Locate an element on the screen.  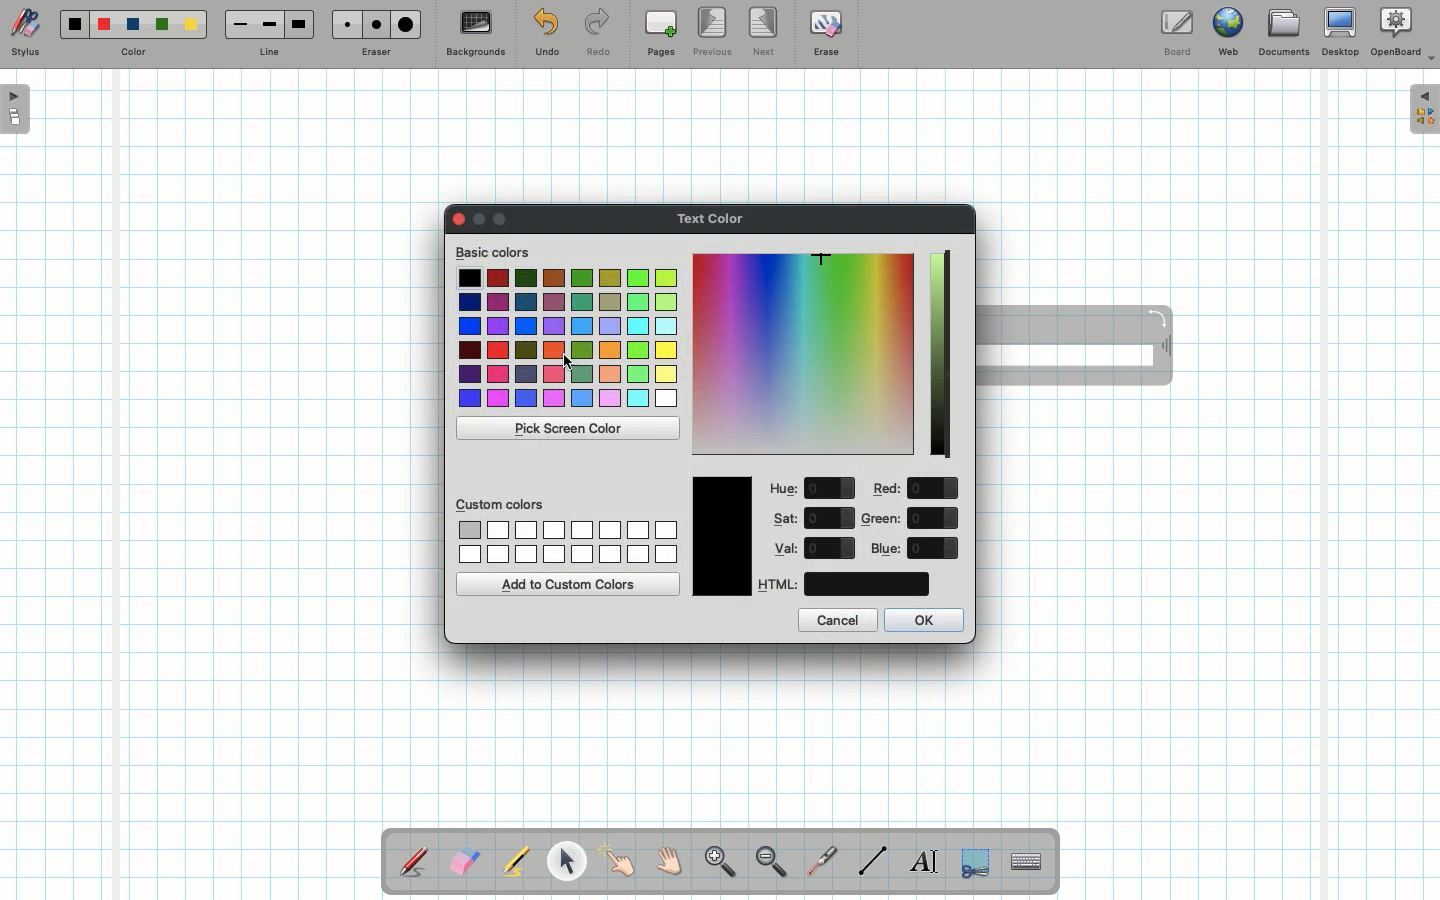
value is located at coordinates (830, 518).